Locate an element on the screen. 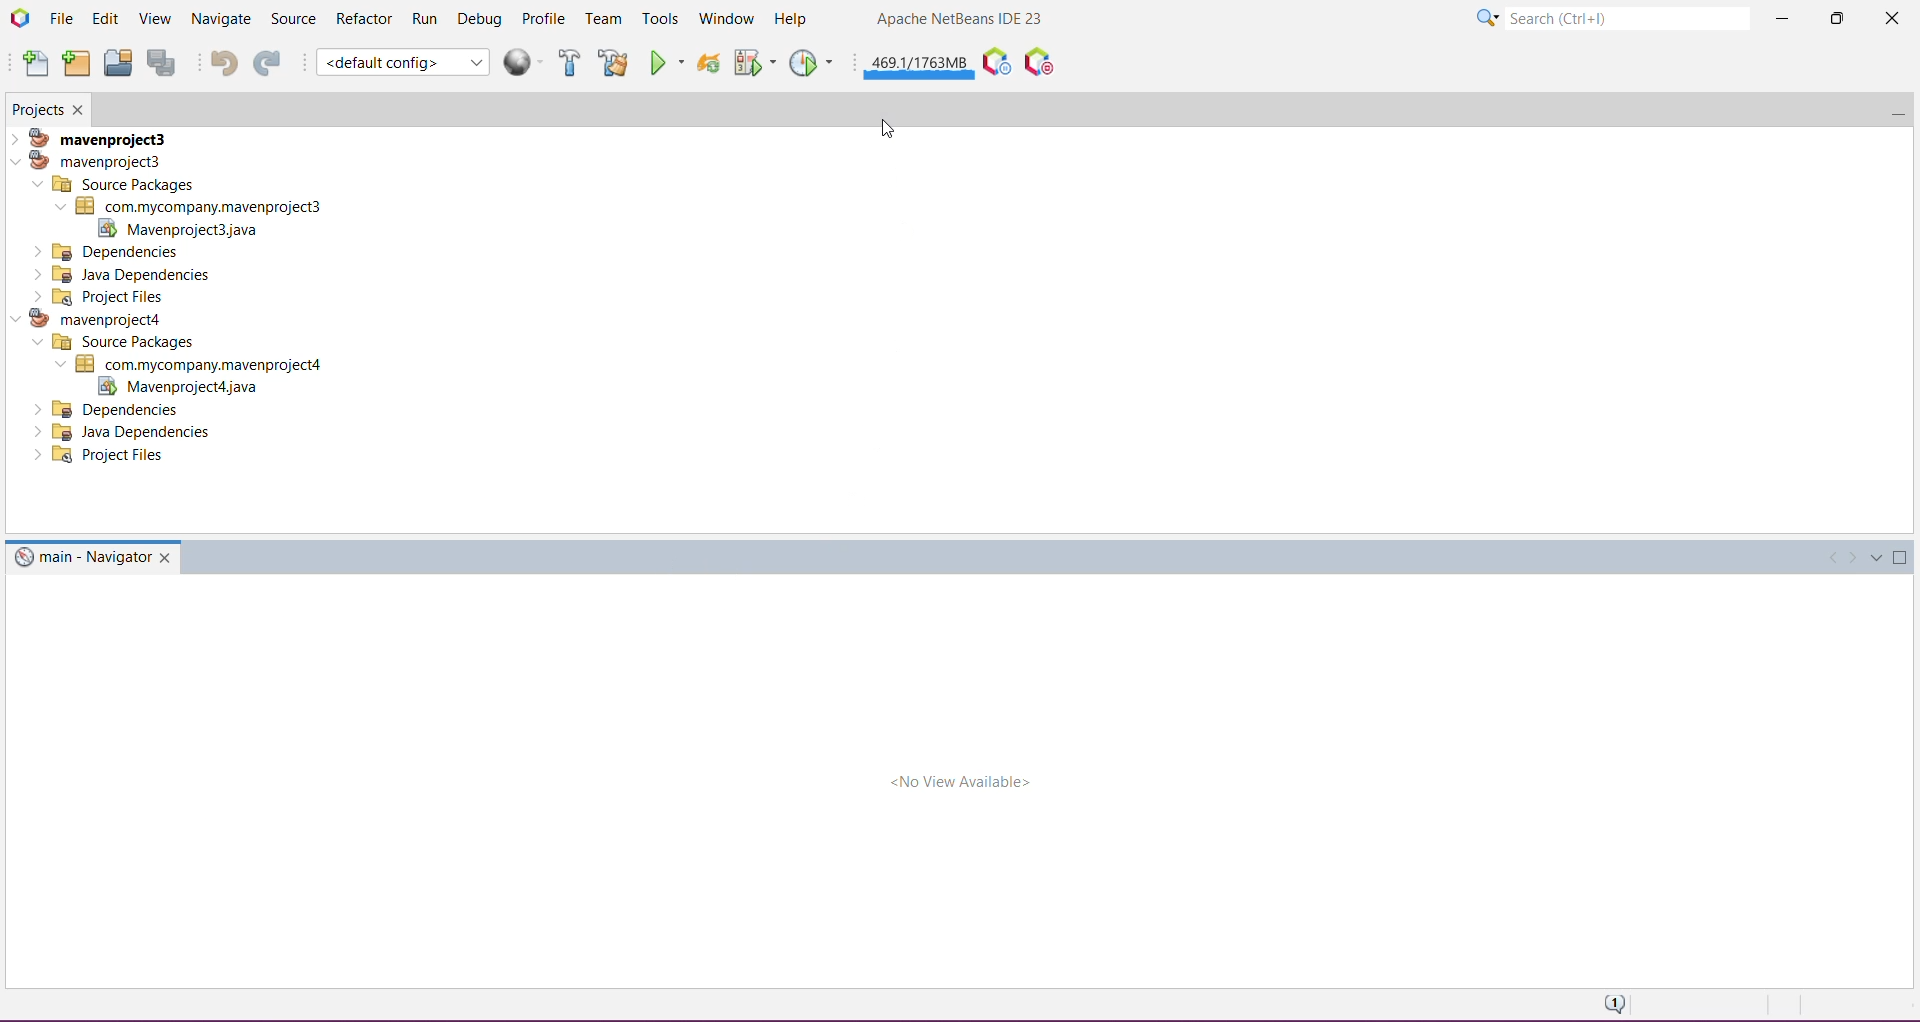 This screenshot has width=1920, height=1022. File is located at coordinates (61, 18).